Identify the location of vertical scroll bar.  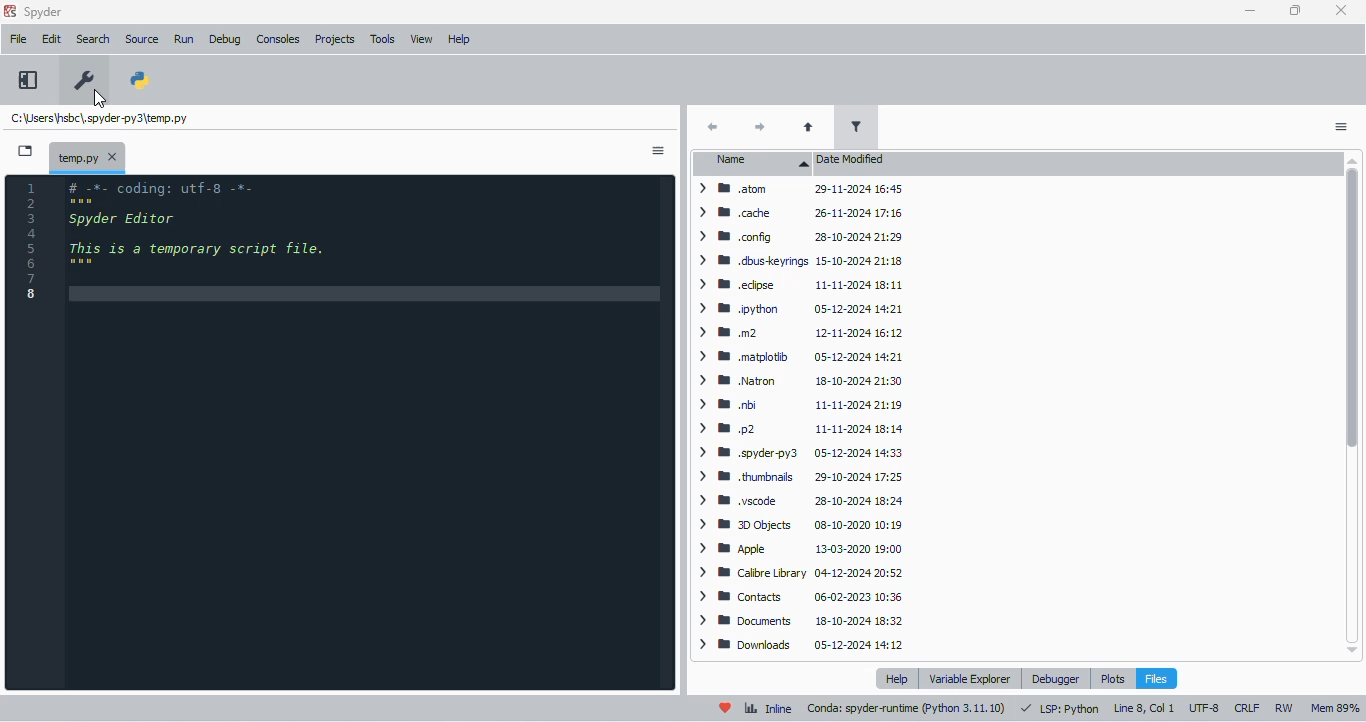
(1349, 405).